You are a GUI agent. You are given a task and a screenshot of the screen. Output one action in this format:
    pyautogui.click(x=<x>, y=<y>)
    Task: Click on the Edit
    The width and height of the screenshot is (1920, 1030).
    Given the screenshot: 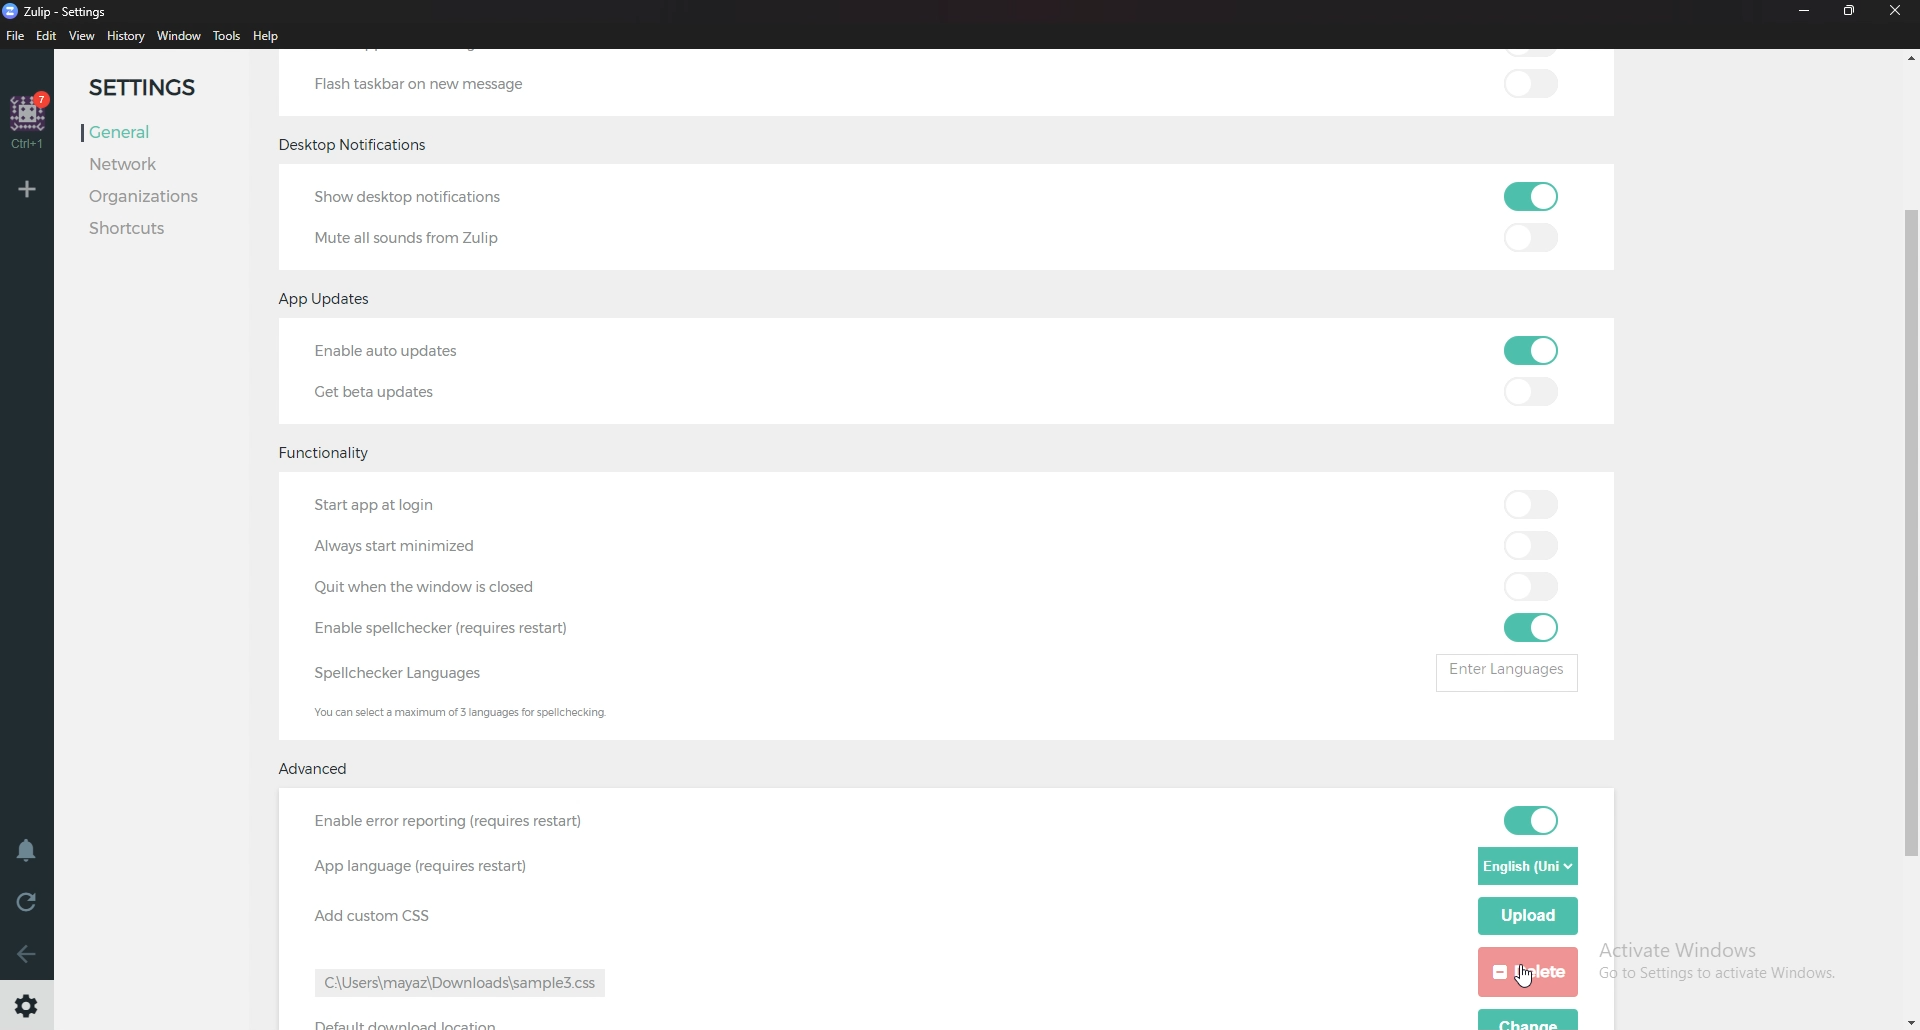 What is the action you would take?
    pyautogui.click(x=48, y=37)
    